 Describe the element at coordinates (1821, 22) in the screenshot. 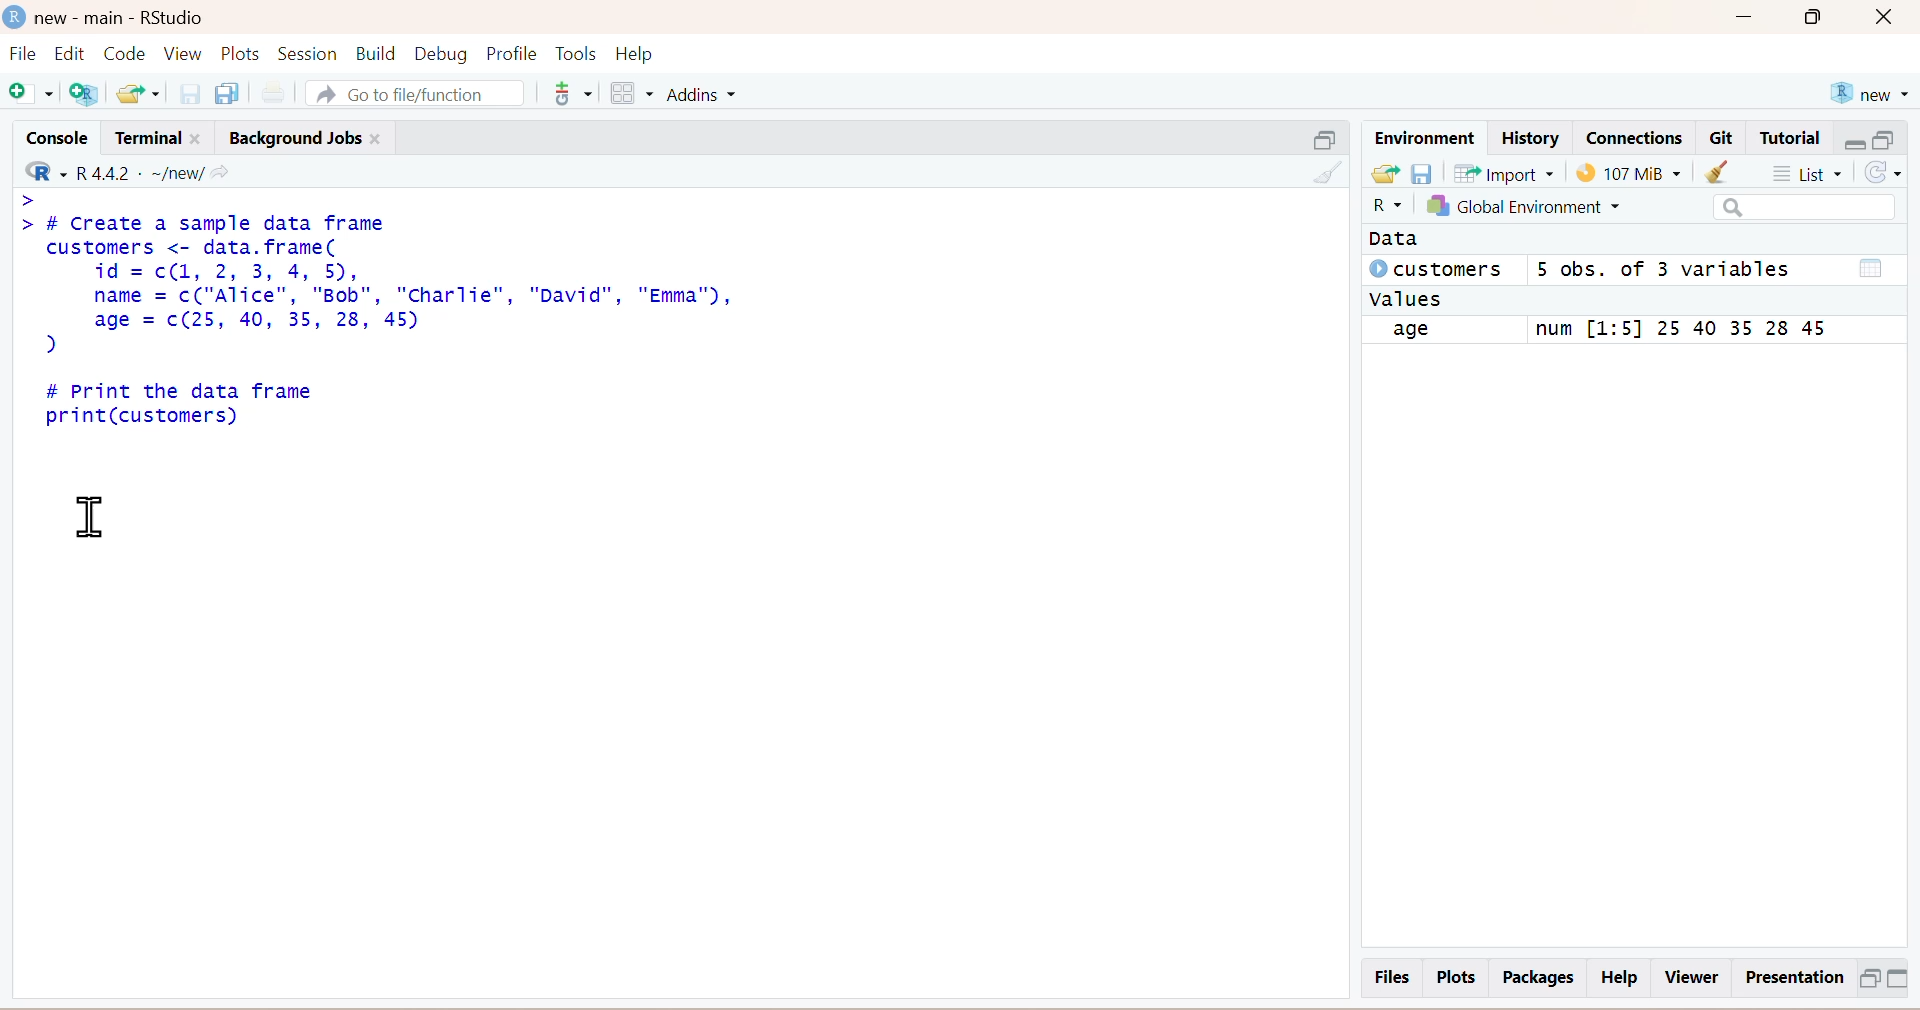

I see `Maximize` at that location.